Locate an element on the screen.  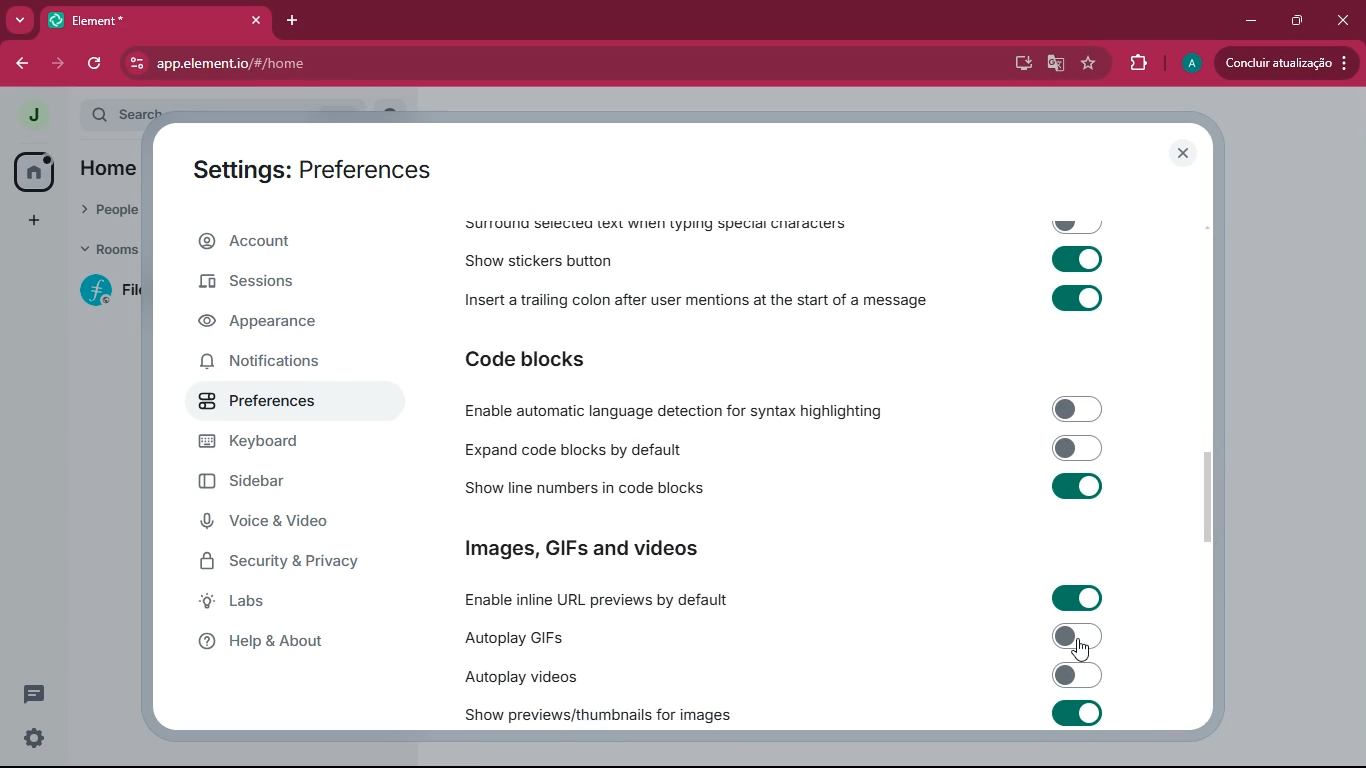
Show previews/thumbnails for images is located at coordinates (786, 713).